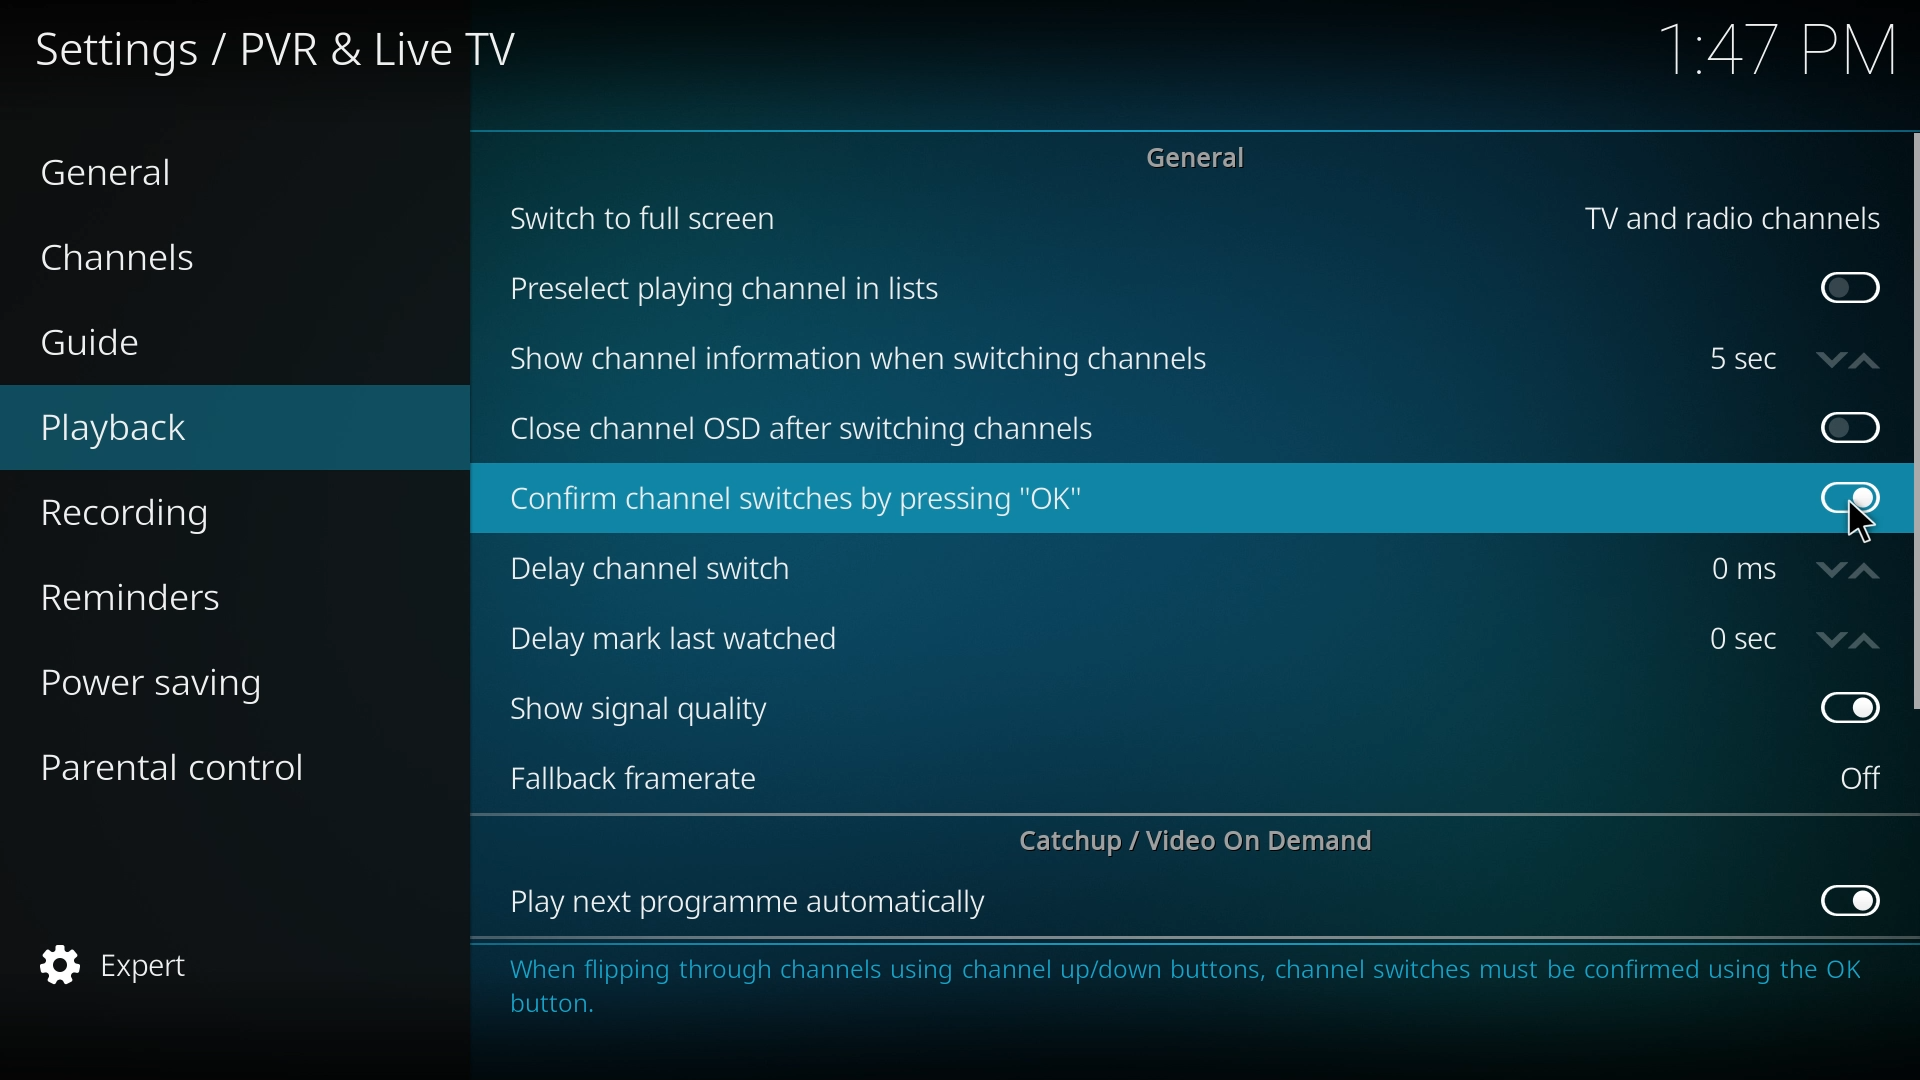  What do you see at coordinates (1912, 422) in the screenshot?
I see `scroll bar` at bounding box center [1912, 422].